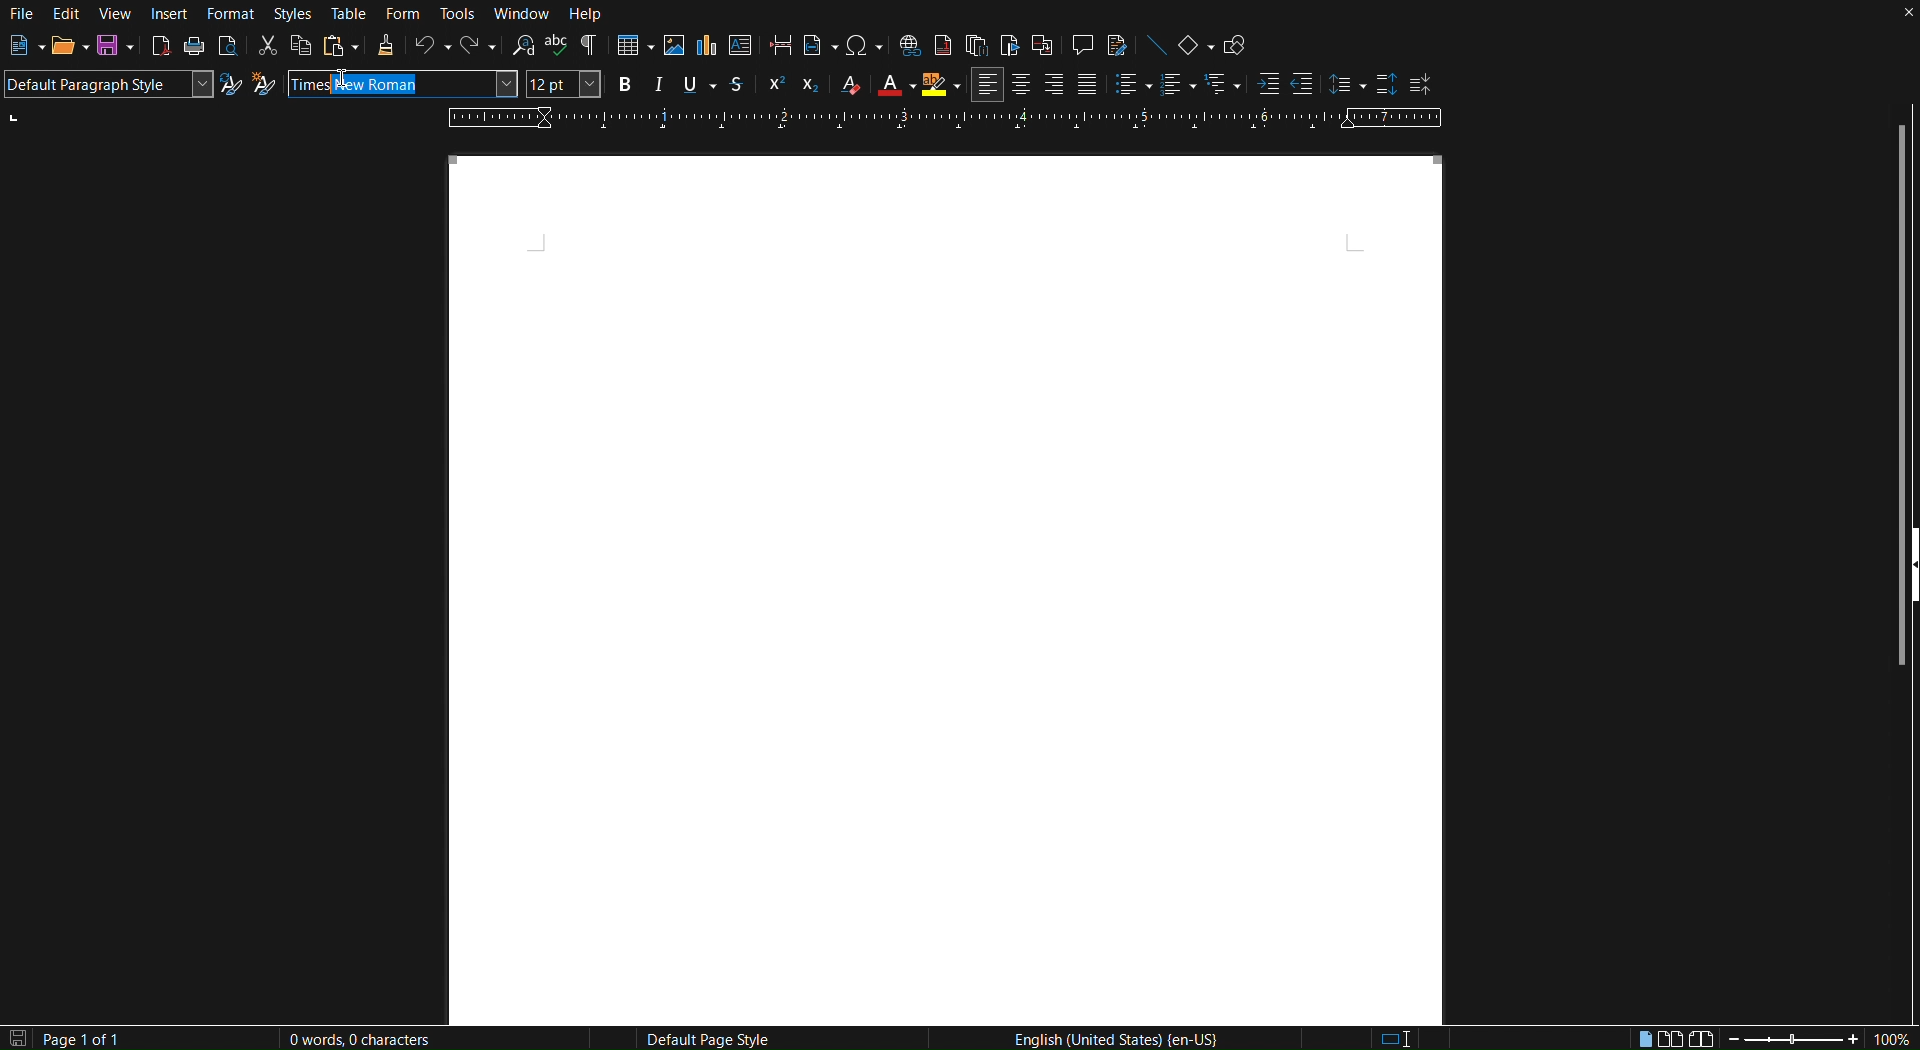  What do you see at coordinates (1848, 1037) in the screenshot?
I see `Zoom in` at bounding box center [1848, 1037].